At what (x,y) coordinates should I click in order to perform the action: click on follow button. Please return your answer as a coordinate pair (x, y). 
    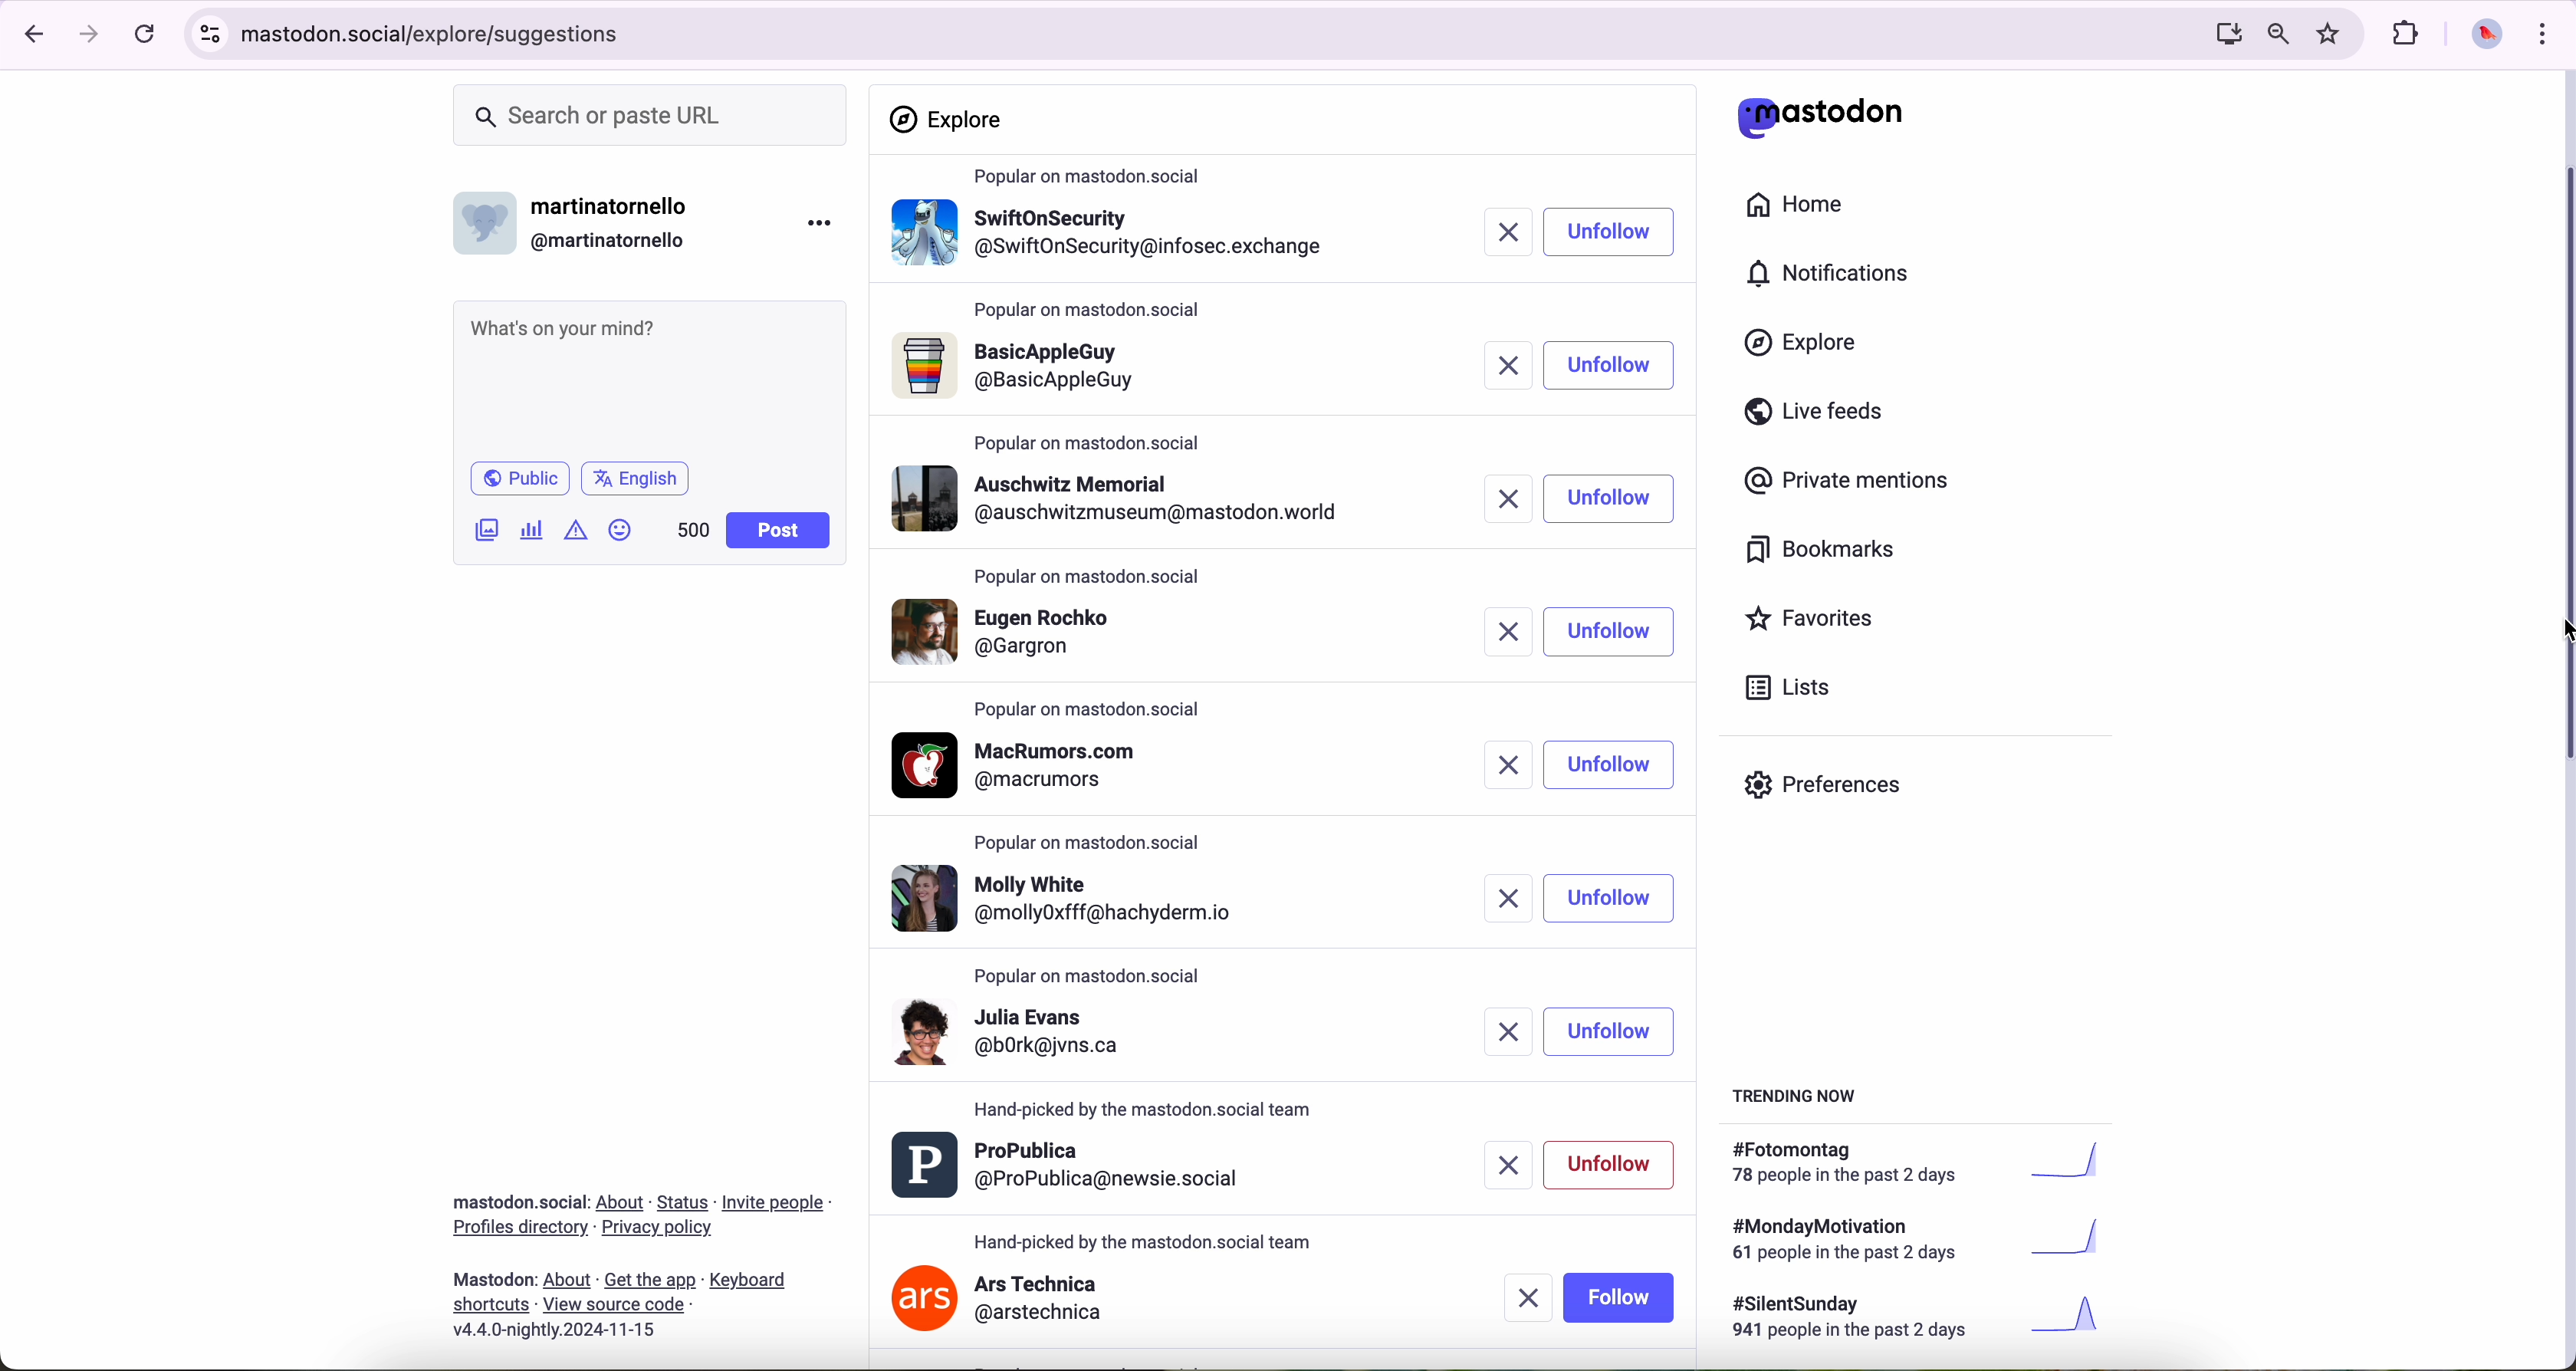
    Looking at the image, I should click on (1618, 1297).